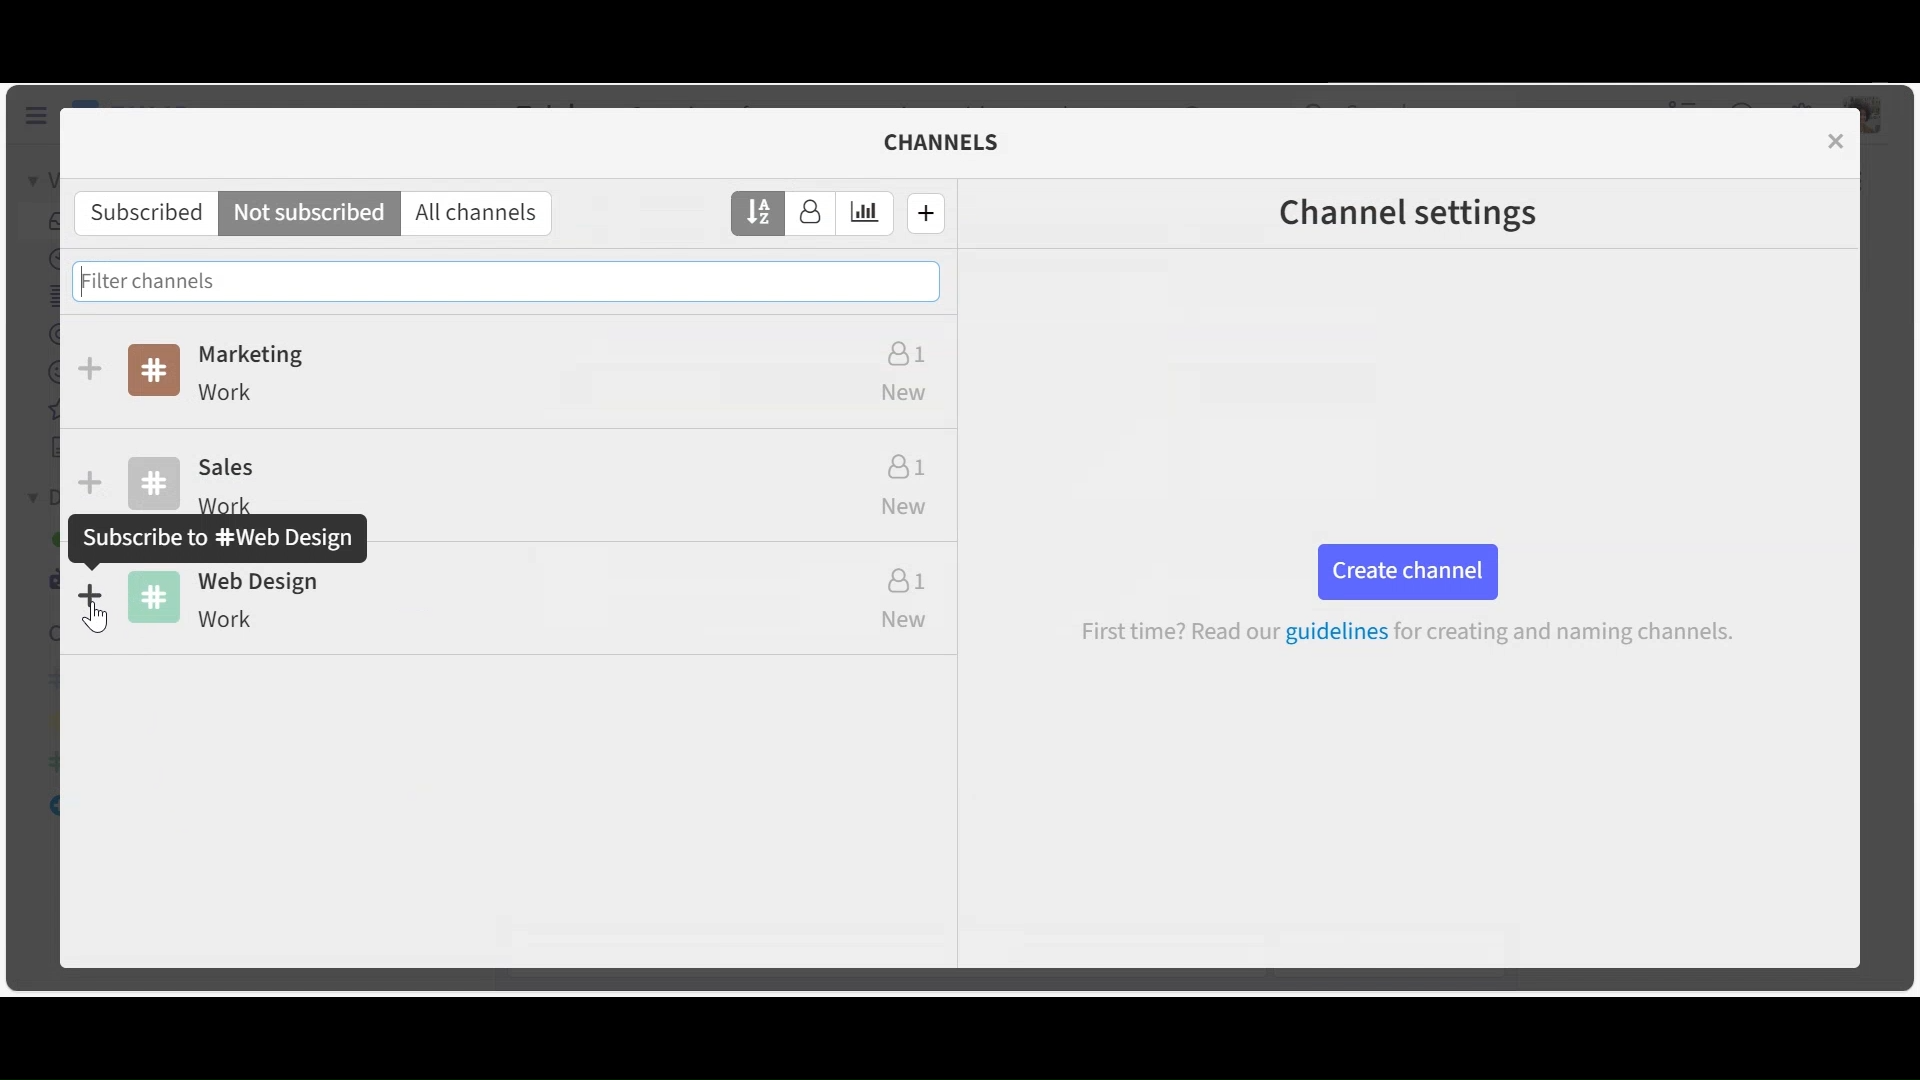 This screenshot has width=1920, height=1080. I want to click on Sort by estimated weekly traffic, so click(863, 213).